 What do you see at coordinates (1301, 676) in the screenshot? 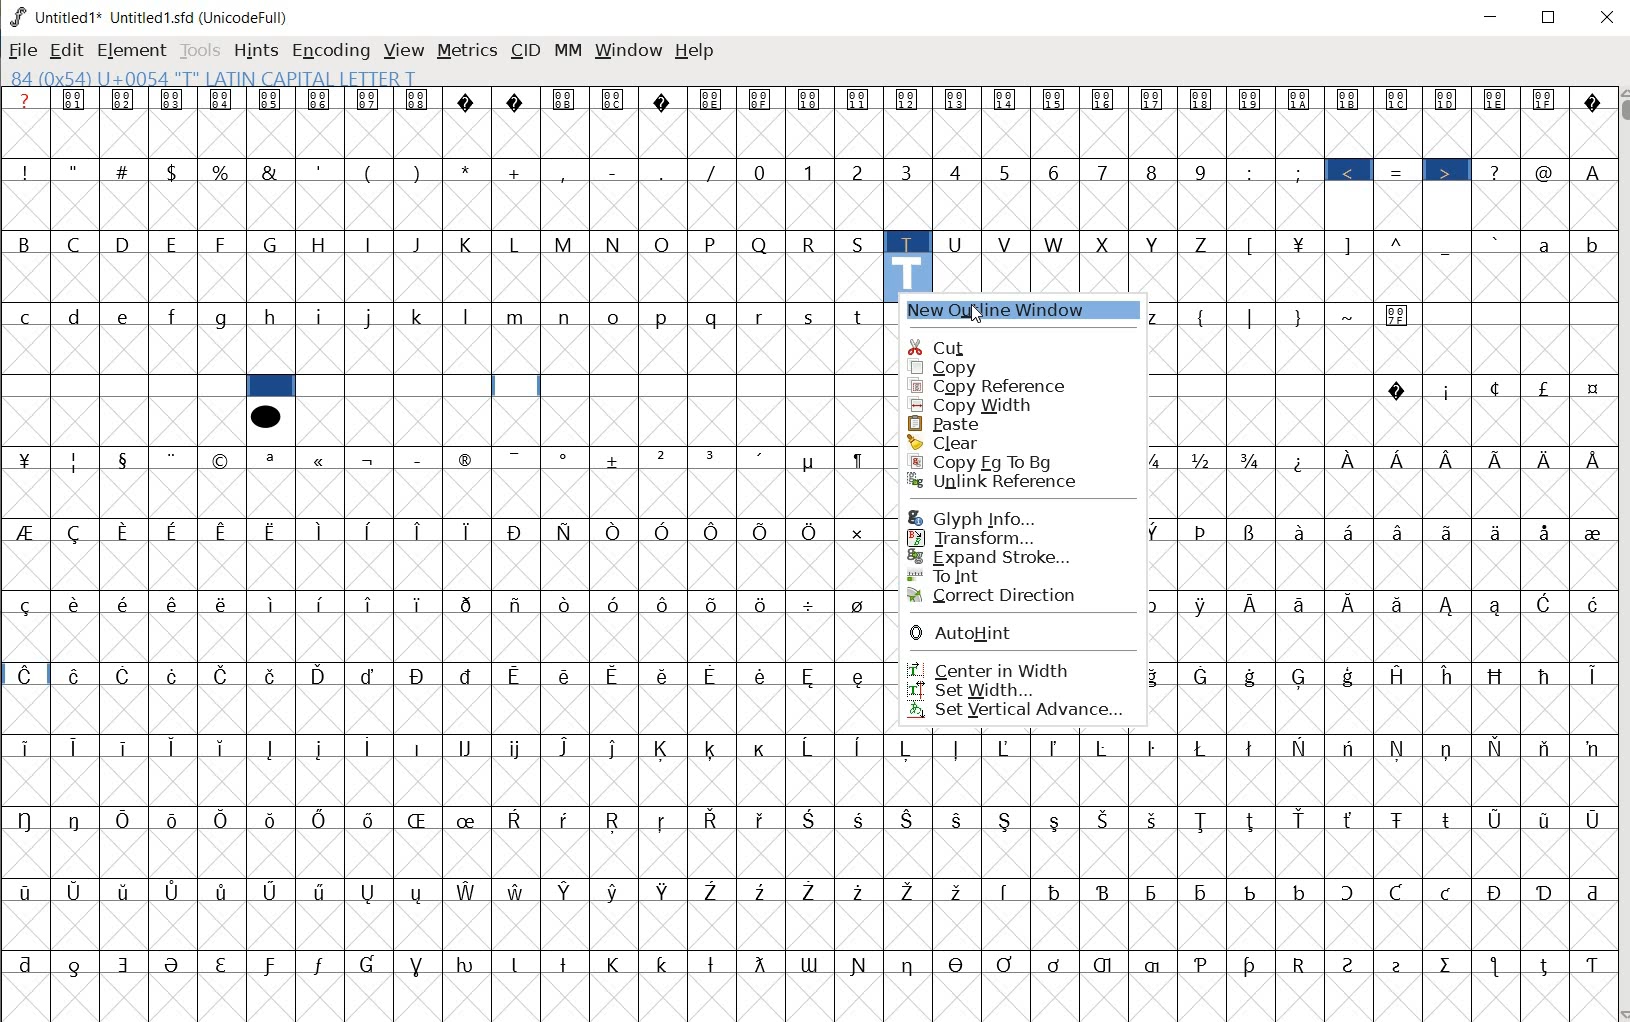
I see `Symbol` at bounding box center [1301, 676].